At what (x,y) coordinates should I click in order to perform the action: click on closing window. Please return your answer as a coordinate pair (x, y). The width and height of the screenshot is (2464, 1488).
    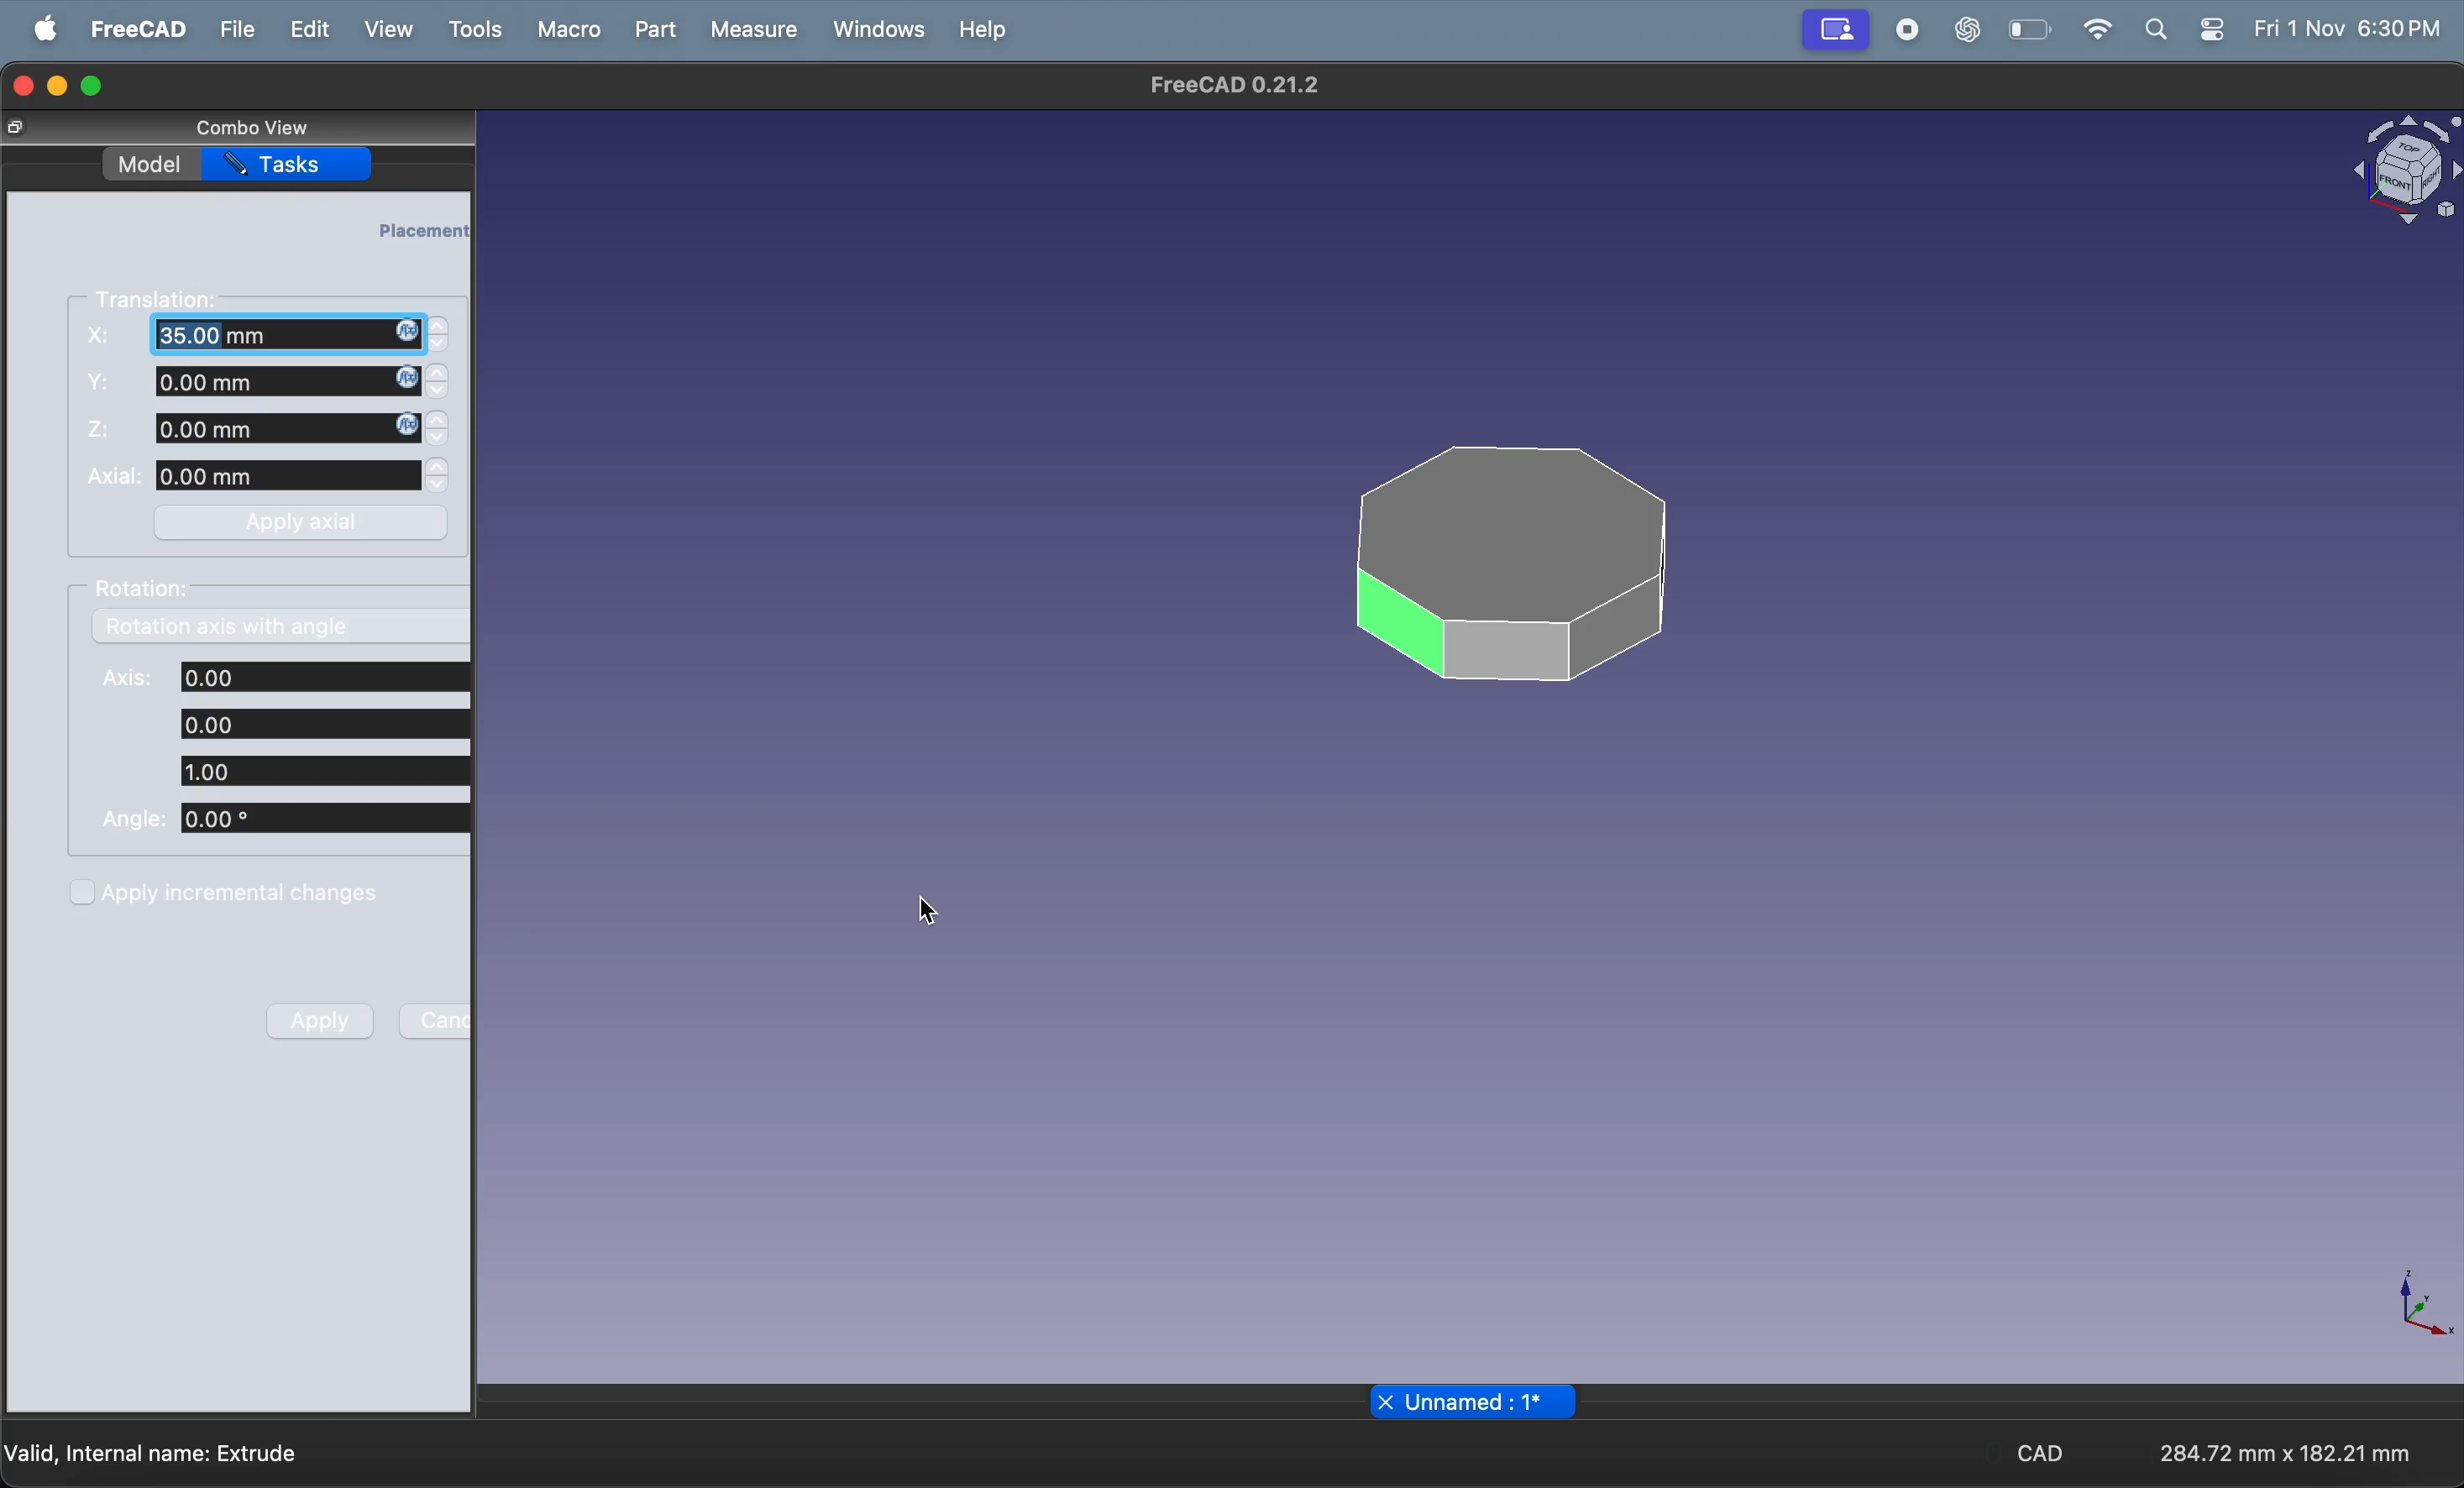
    Looking at the image, I should click on (21, 83).